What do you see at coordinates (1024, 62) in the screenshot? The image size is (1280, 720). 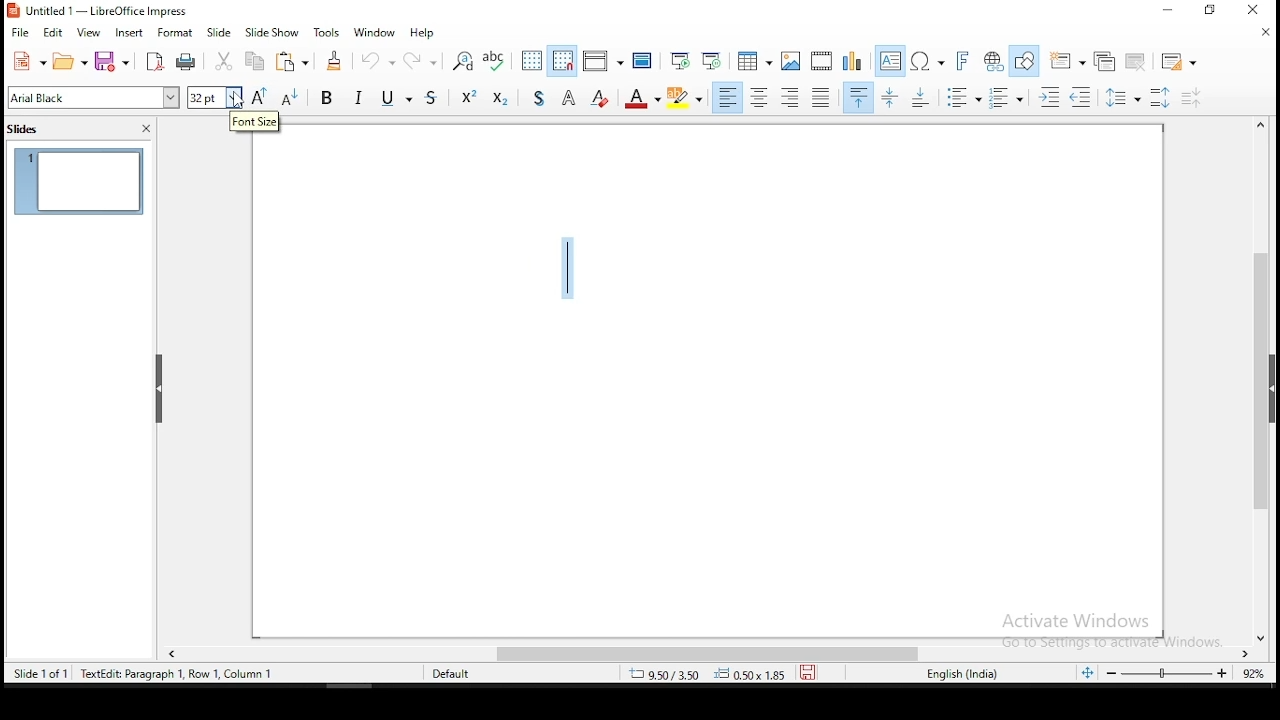 I see `show draw functions` at bounding box center [1024, 62].